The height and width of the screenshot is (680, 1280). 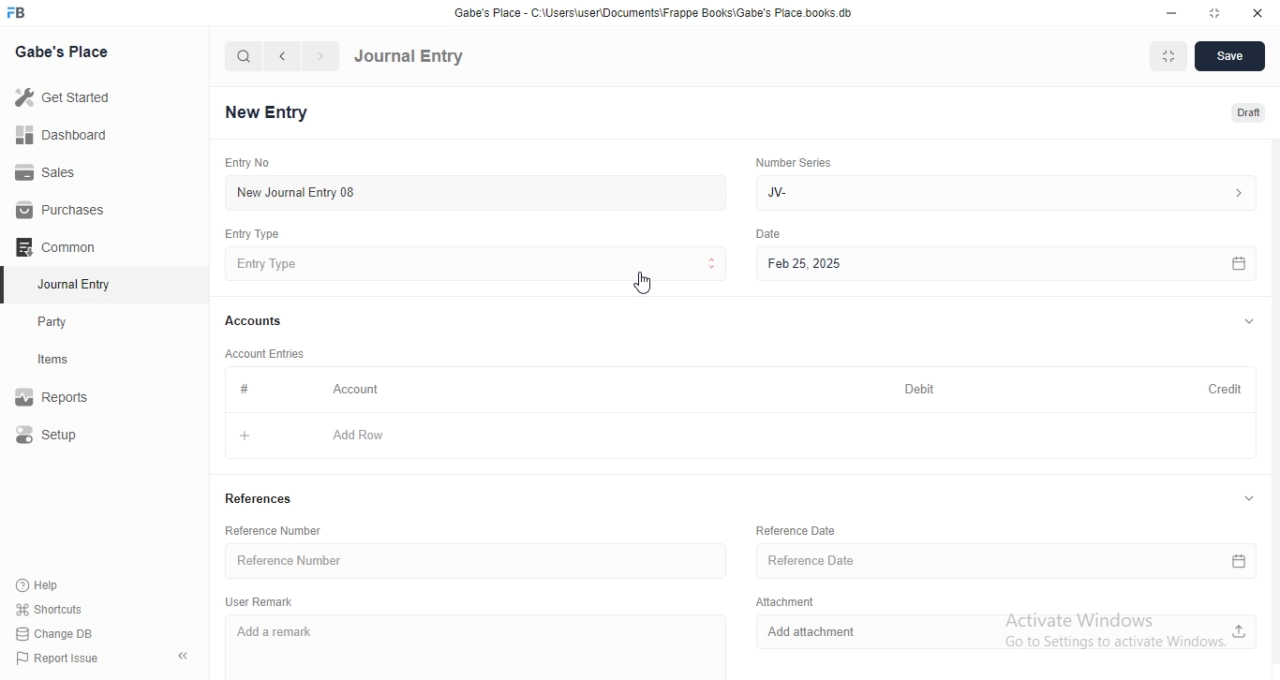 What do you see at coordinates (63, 584) in the screenshot?
I see `Help` at bounding box center [63, 584].